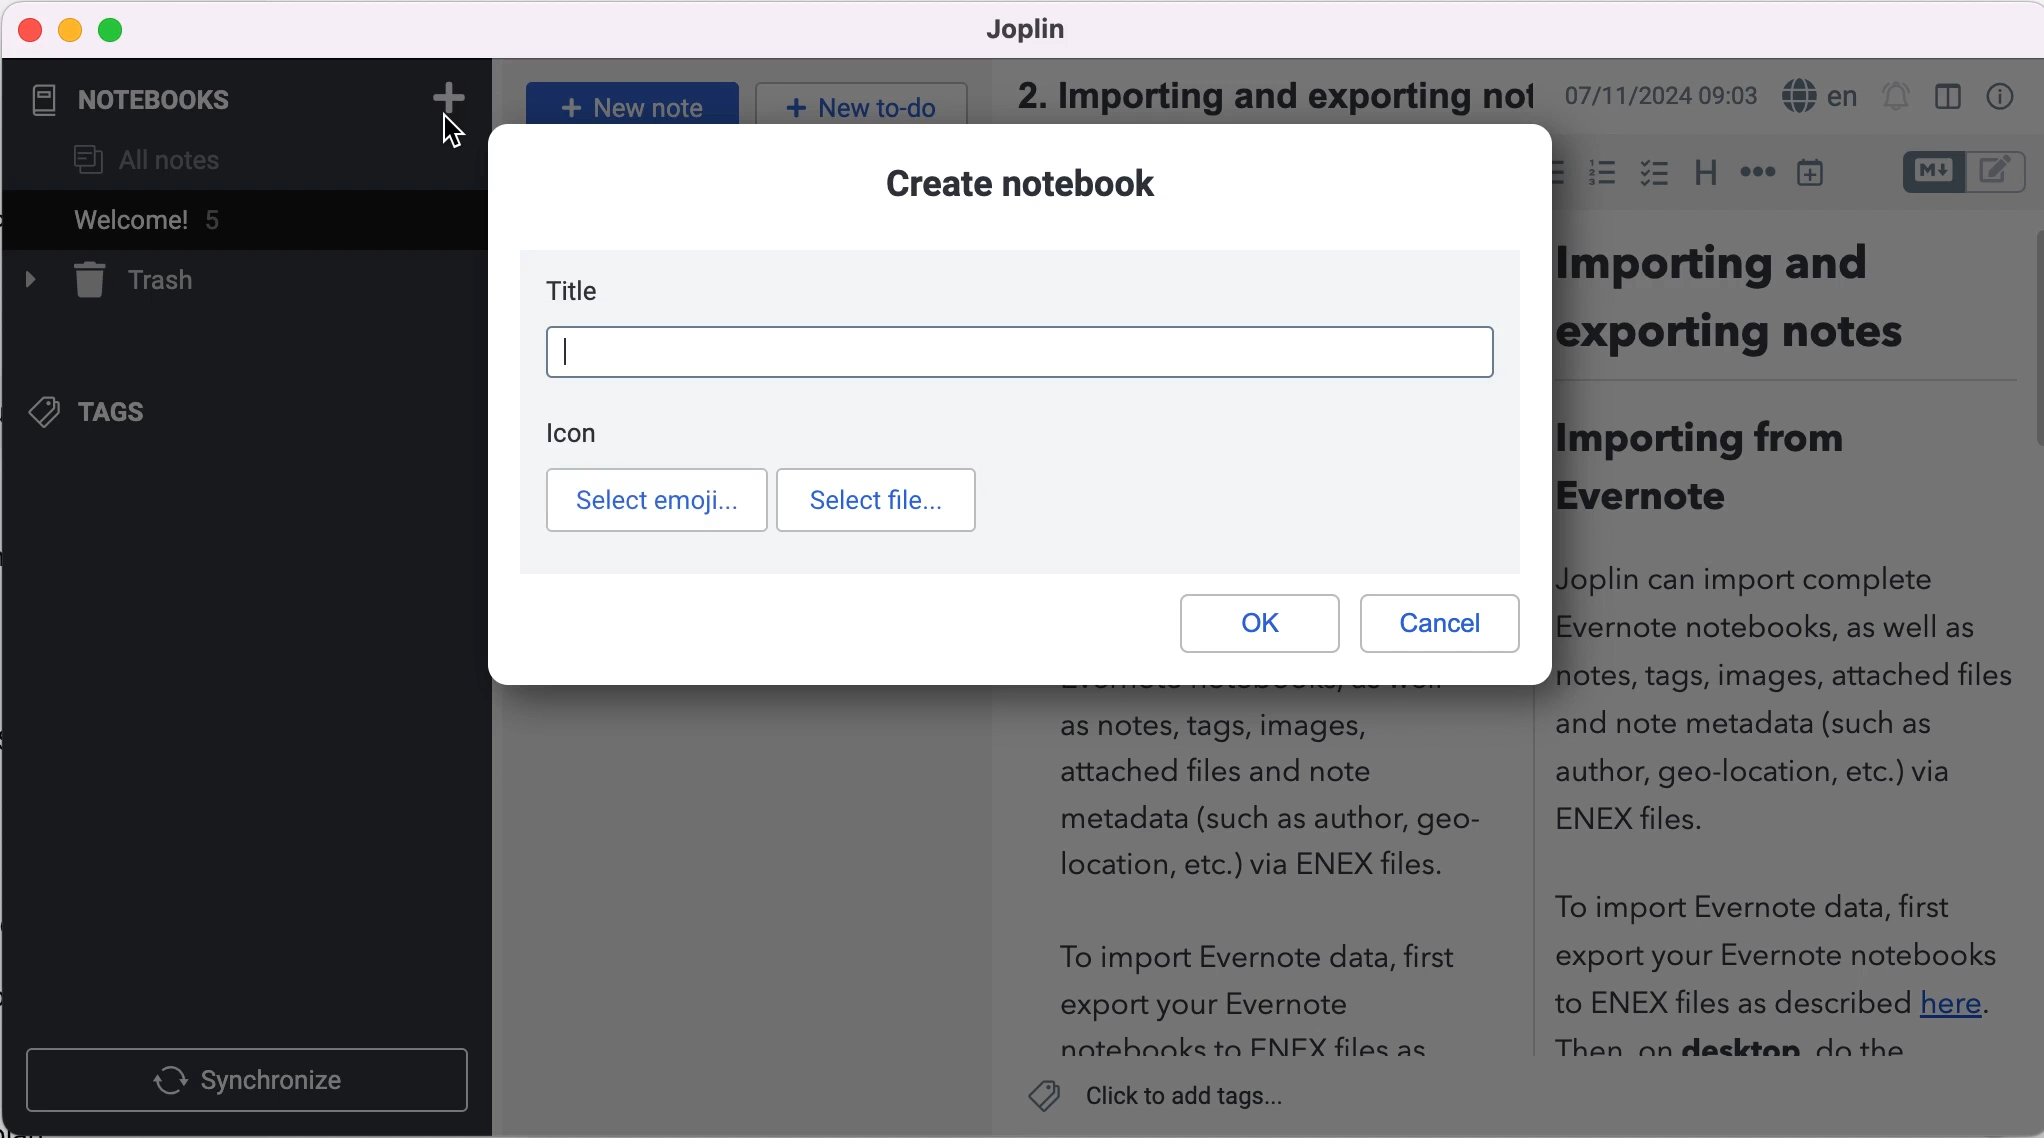 This screenshot has height=1138, width=2044. What do you see at coordinates (1814, 173) in the screenshot?
I see `insert time` at bounding box center [1814, 173].